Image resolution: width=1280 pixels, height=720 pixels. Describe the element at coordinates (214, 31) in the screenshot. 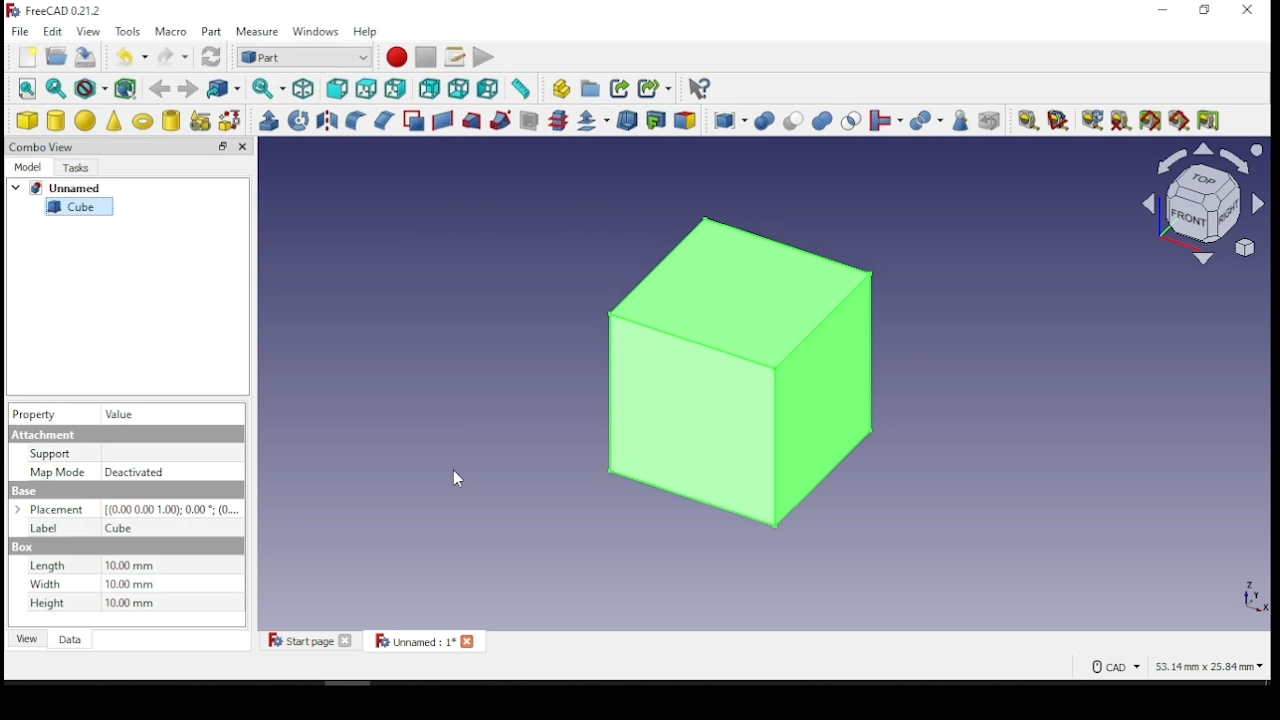

I see `part` at that location.